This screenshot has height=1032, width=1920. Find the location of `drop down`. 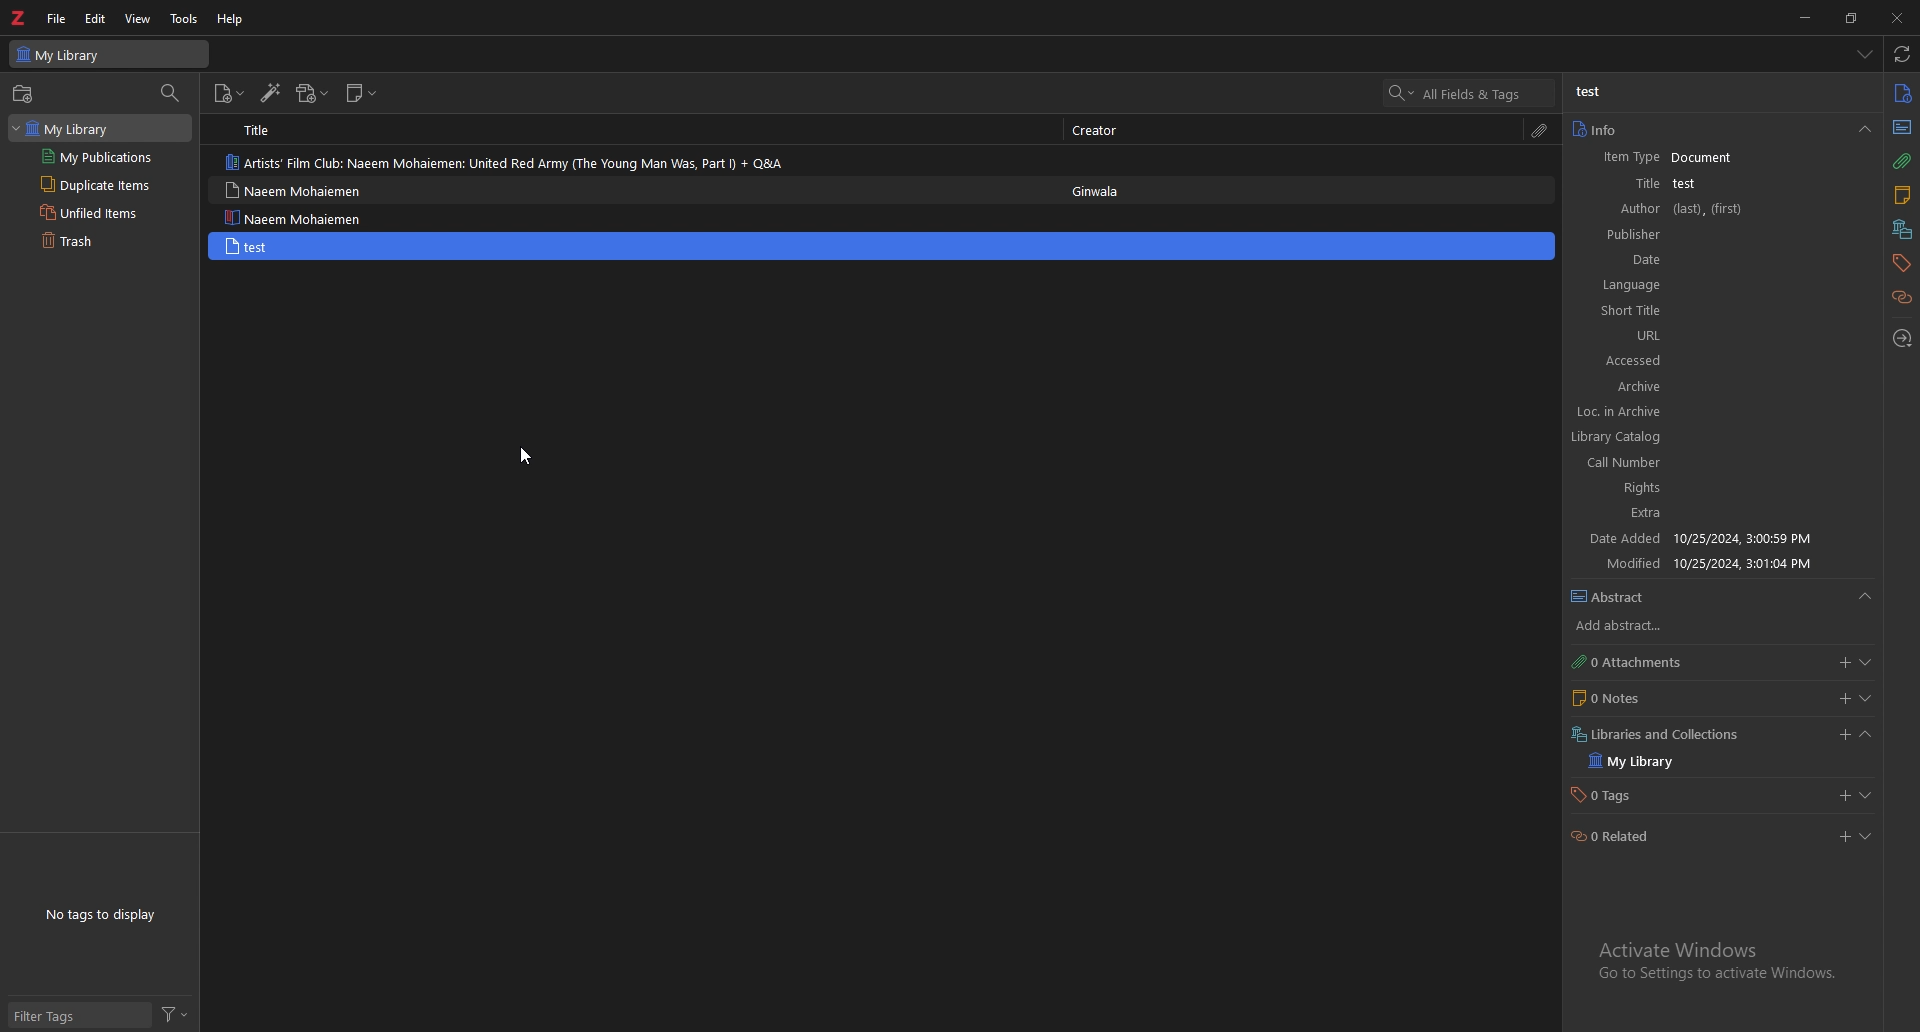

drop down is located at coordinates (1864, 53).